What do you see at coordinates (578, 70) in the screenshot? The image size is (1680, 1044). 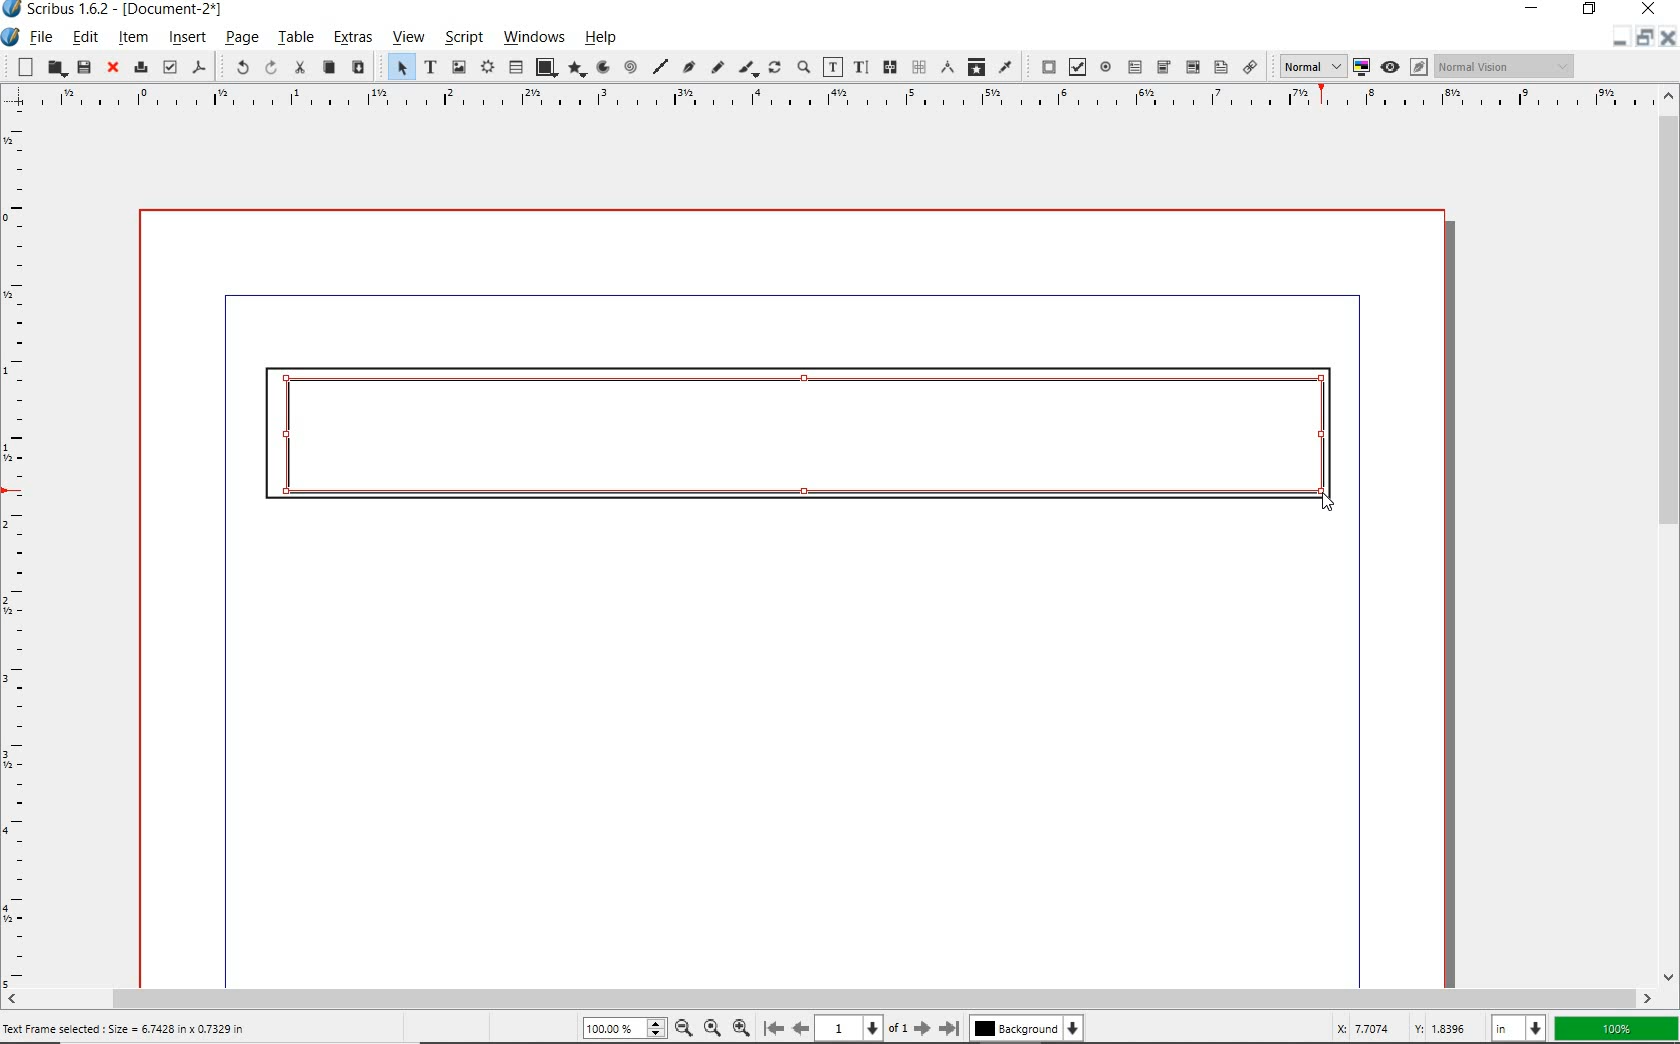 I see `polygon` at bounding box center [578, 70].